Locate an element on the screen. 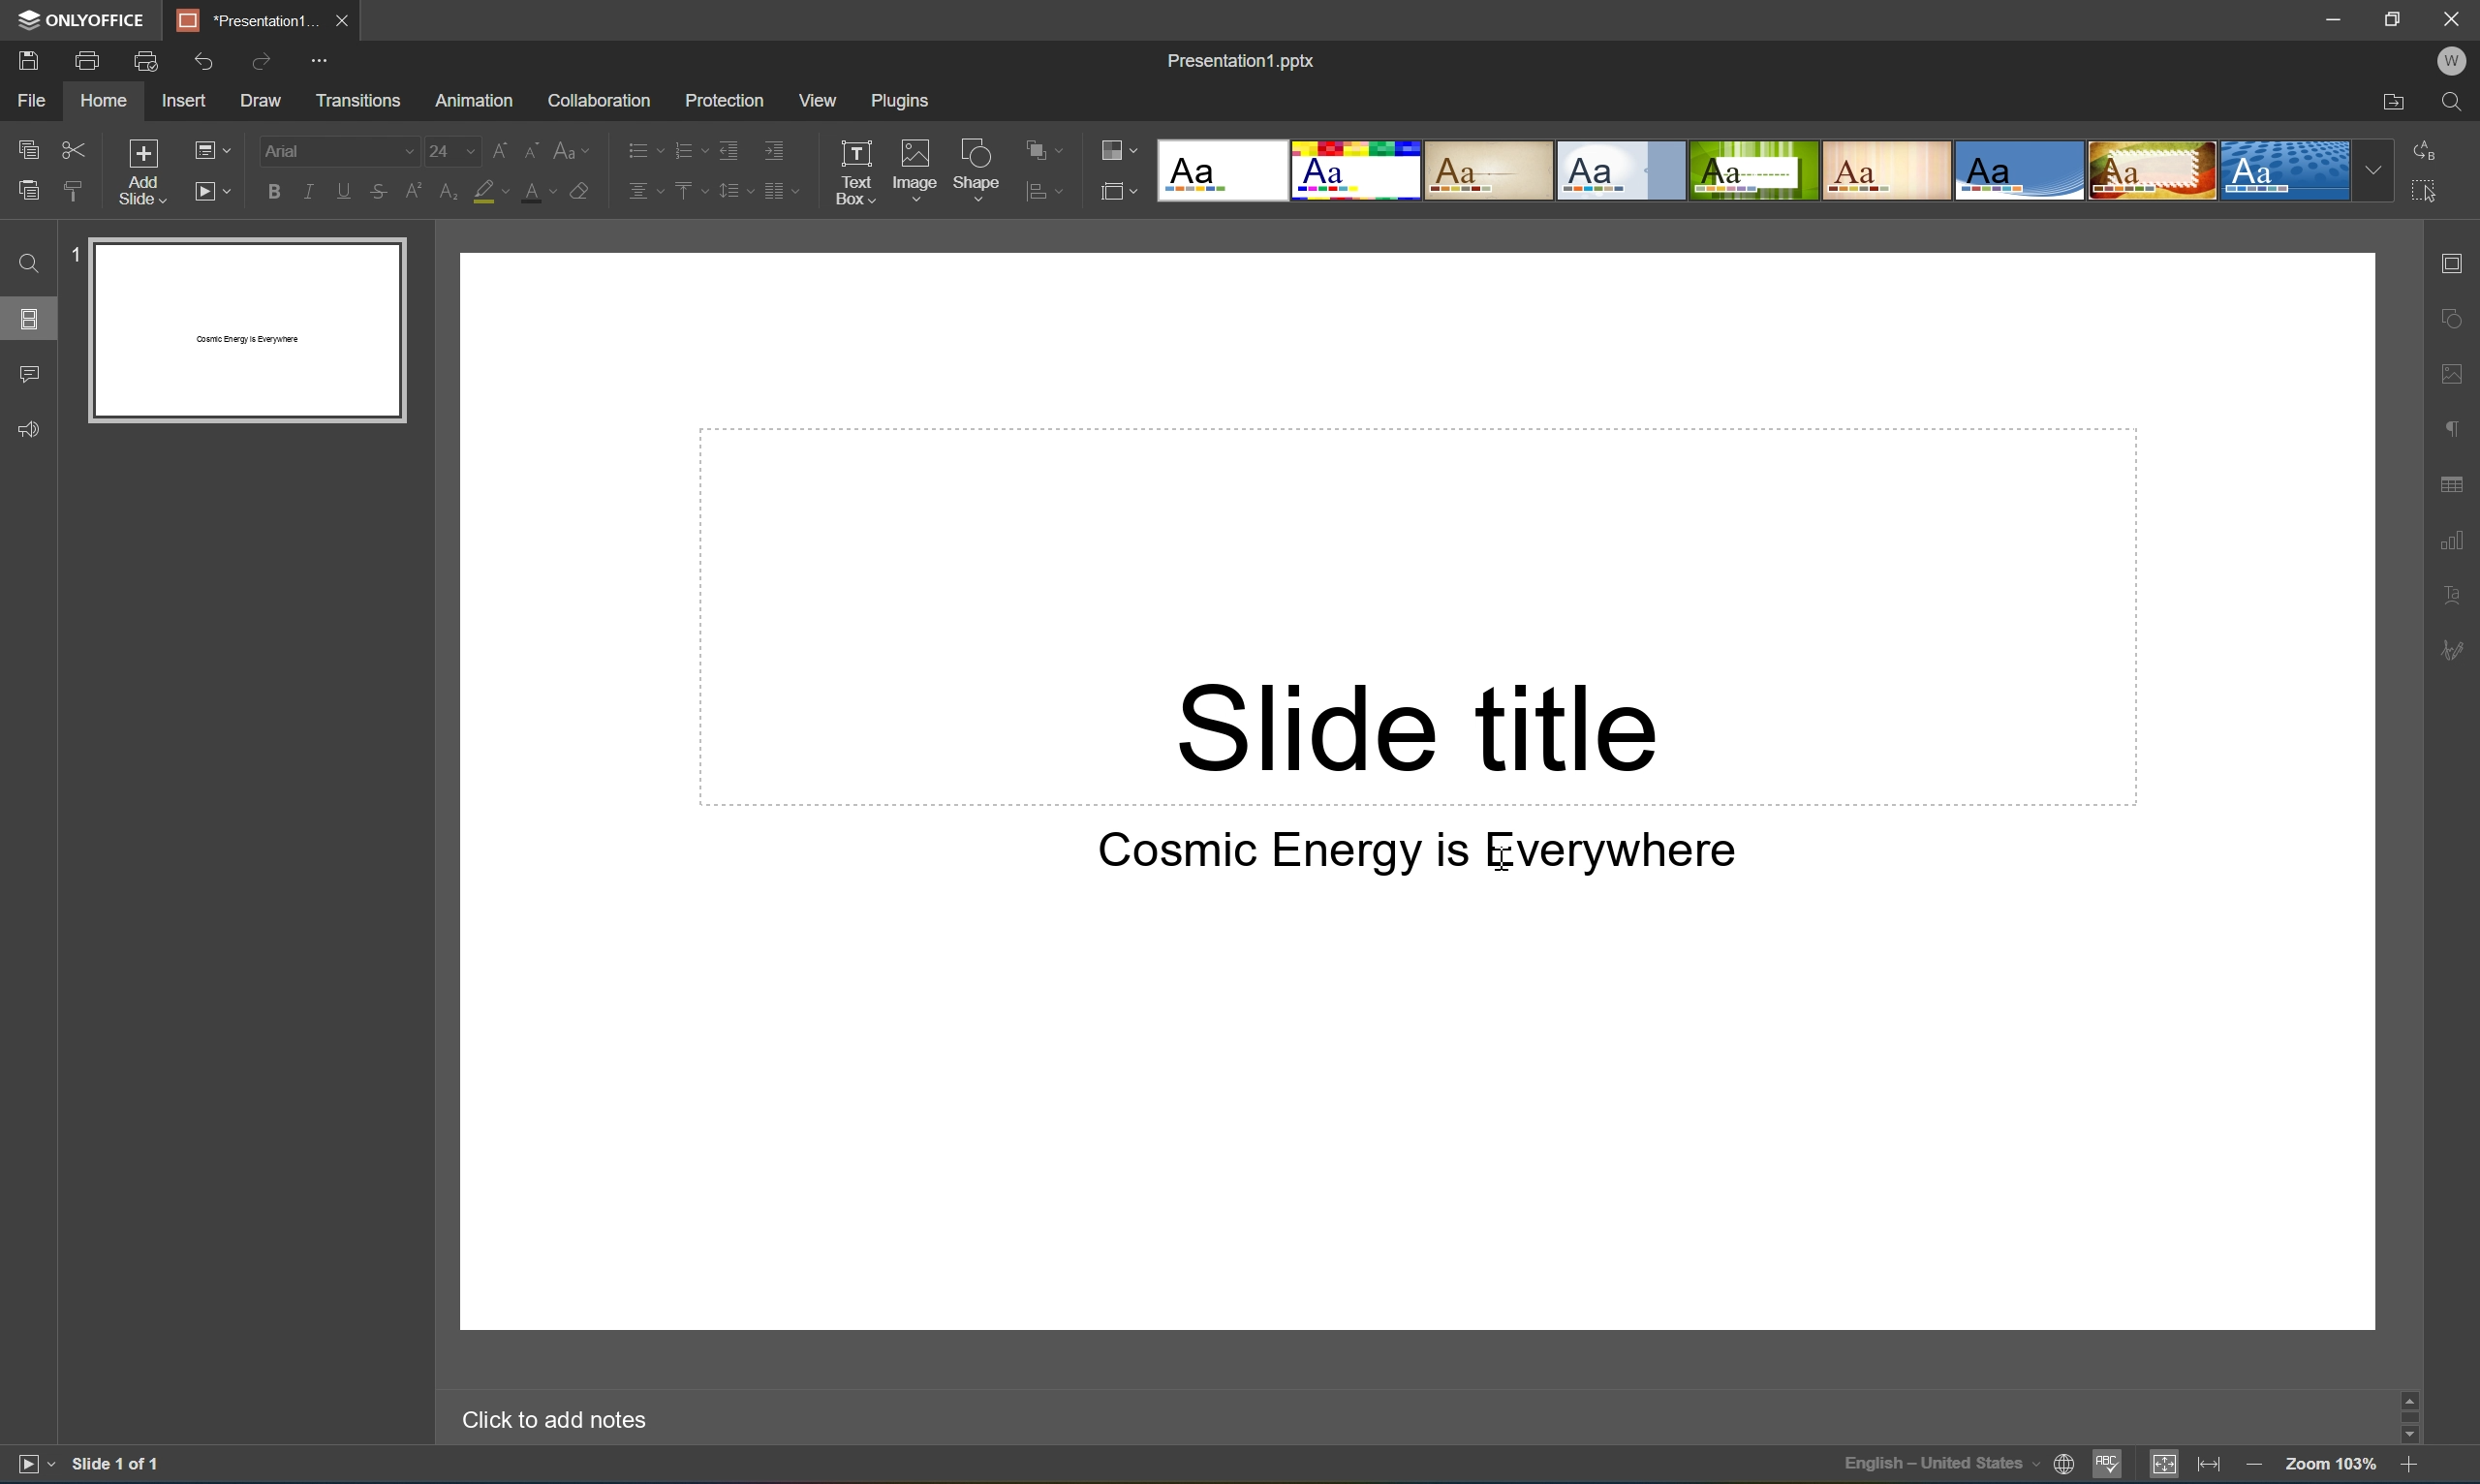 Image resolution: width=2480 pixels, height=1484 pixels. Increase indent is located at coordinates (780, 149).